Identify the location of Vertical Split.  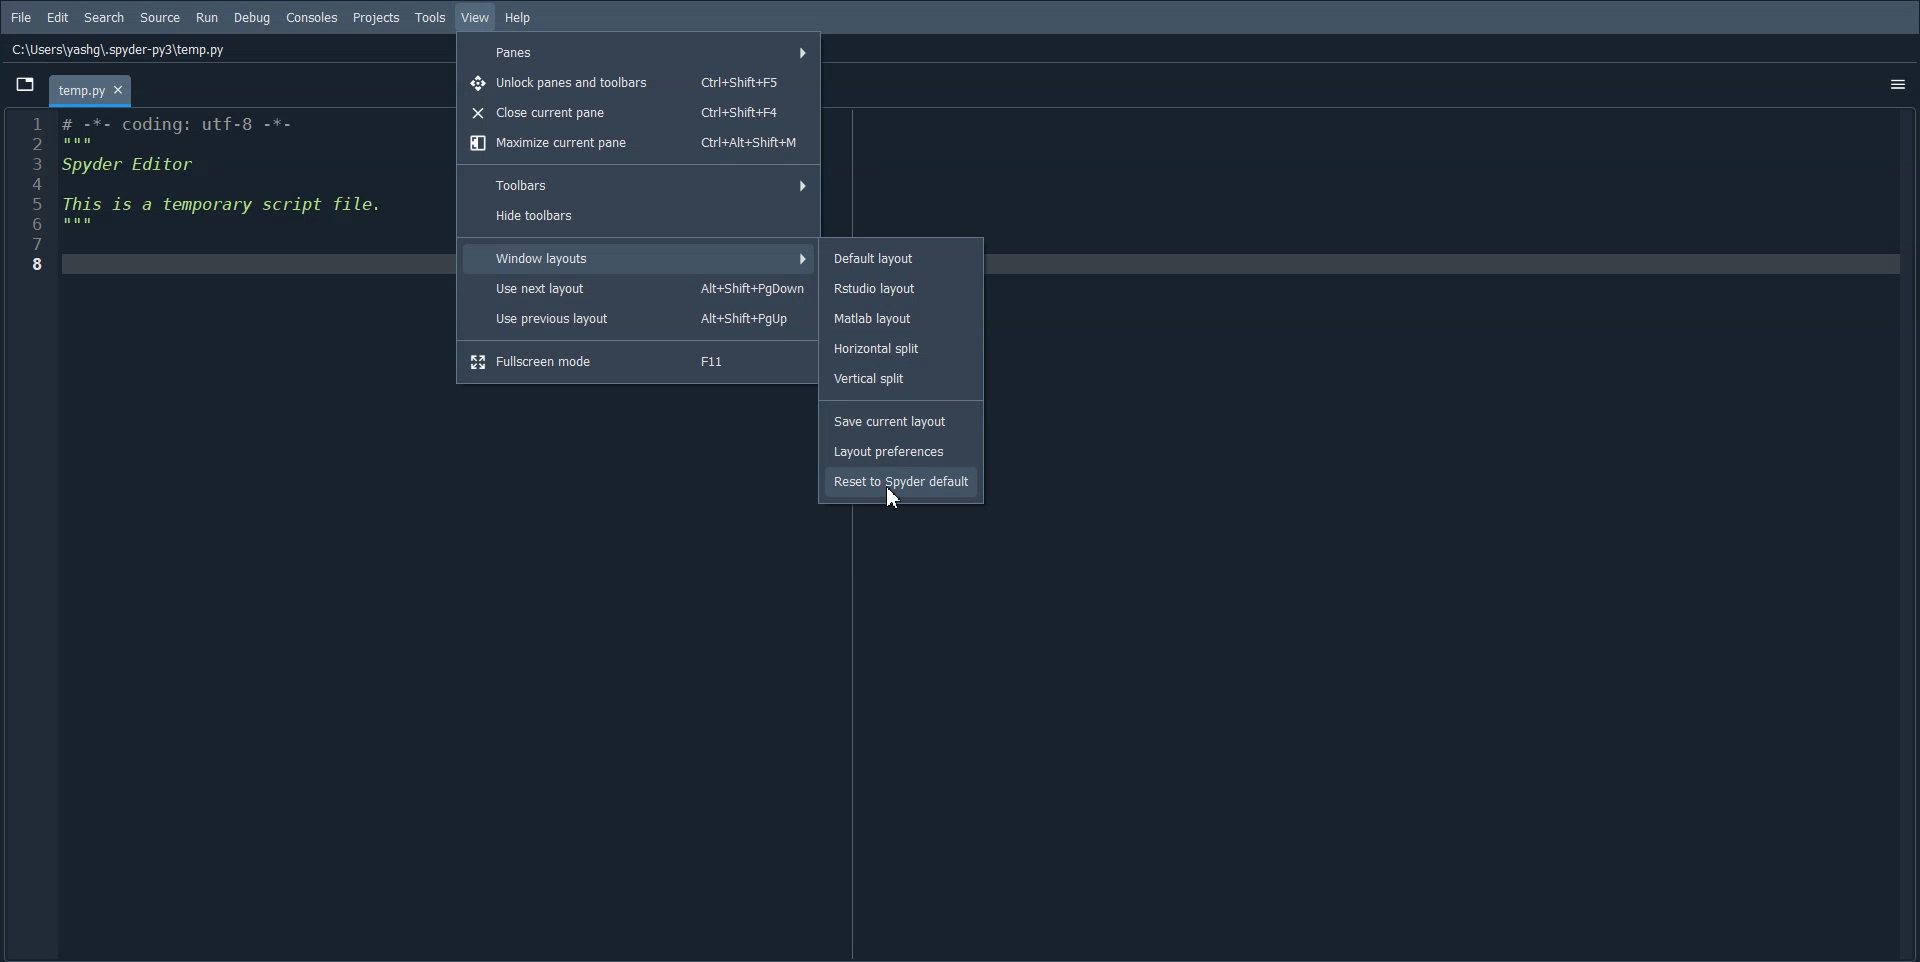
(903, 378).